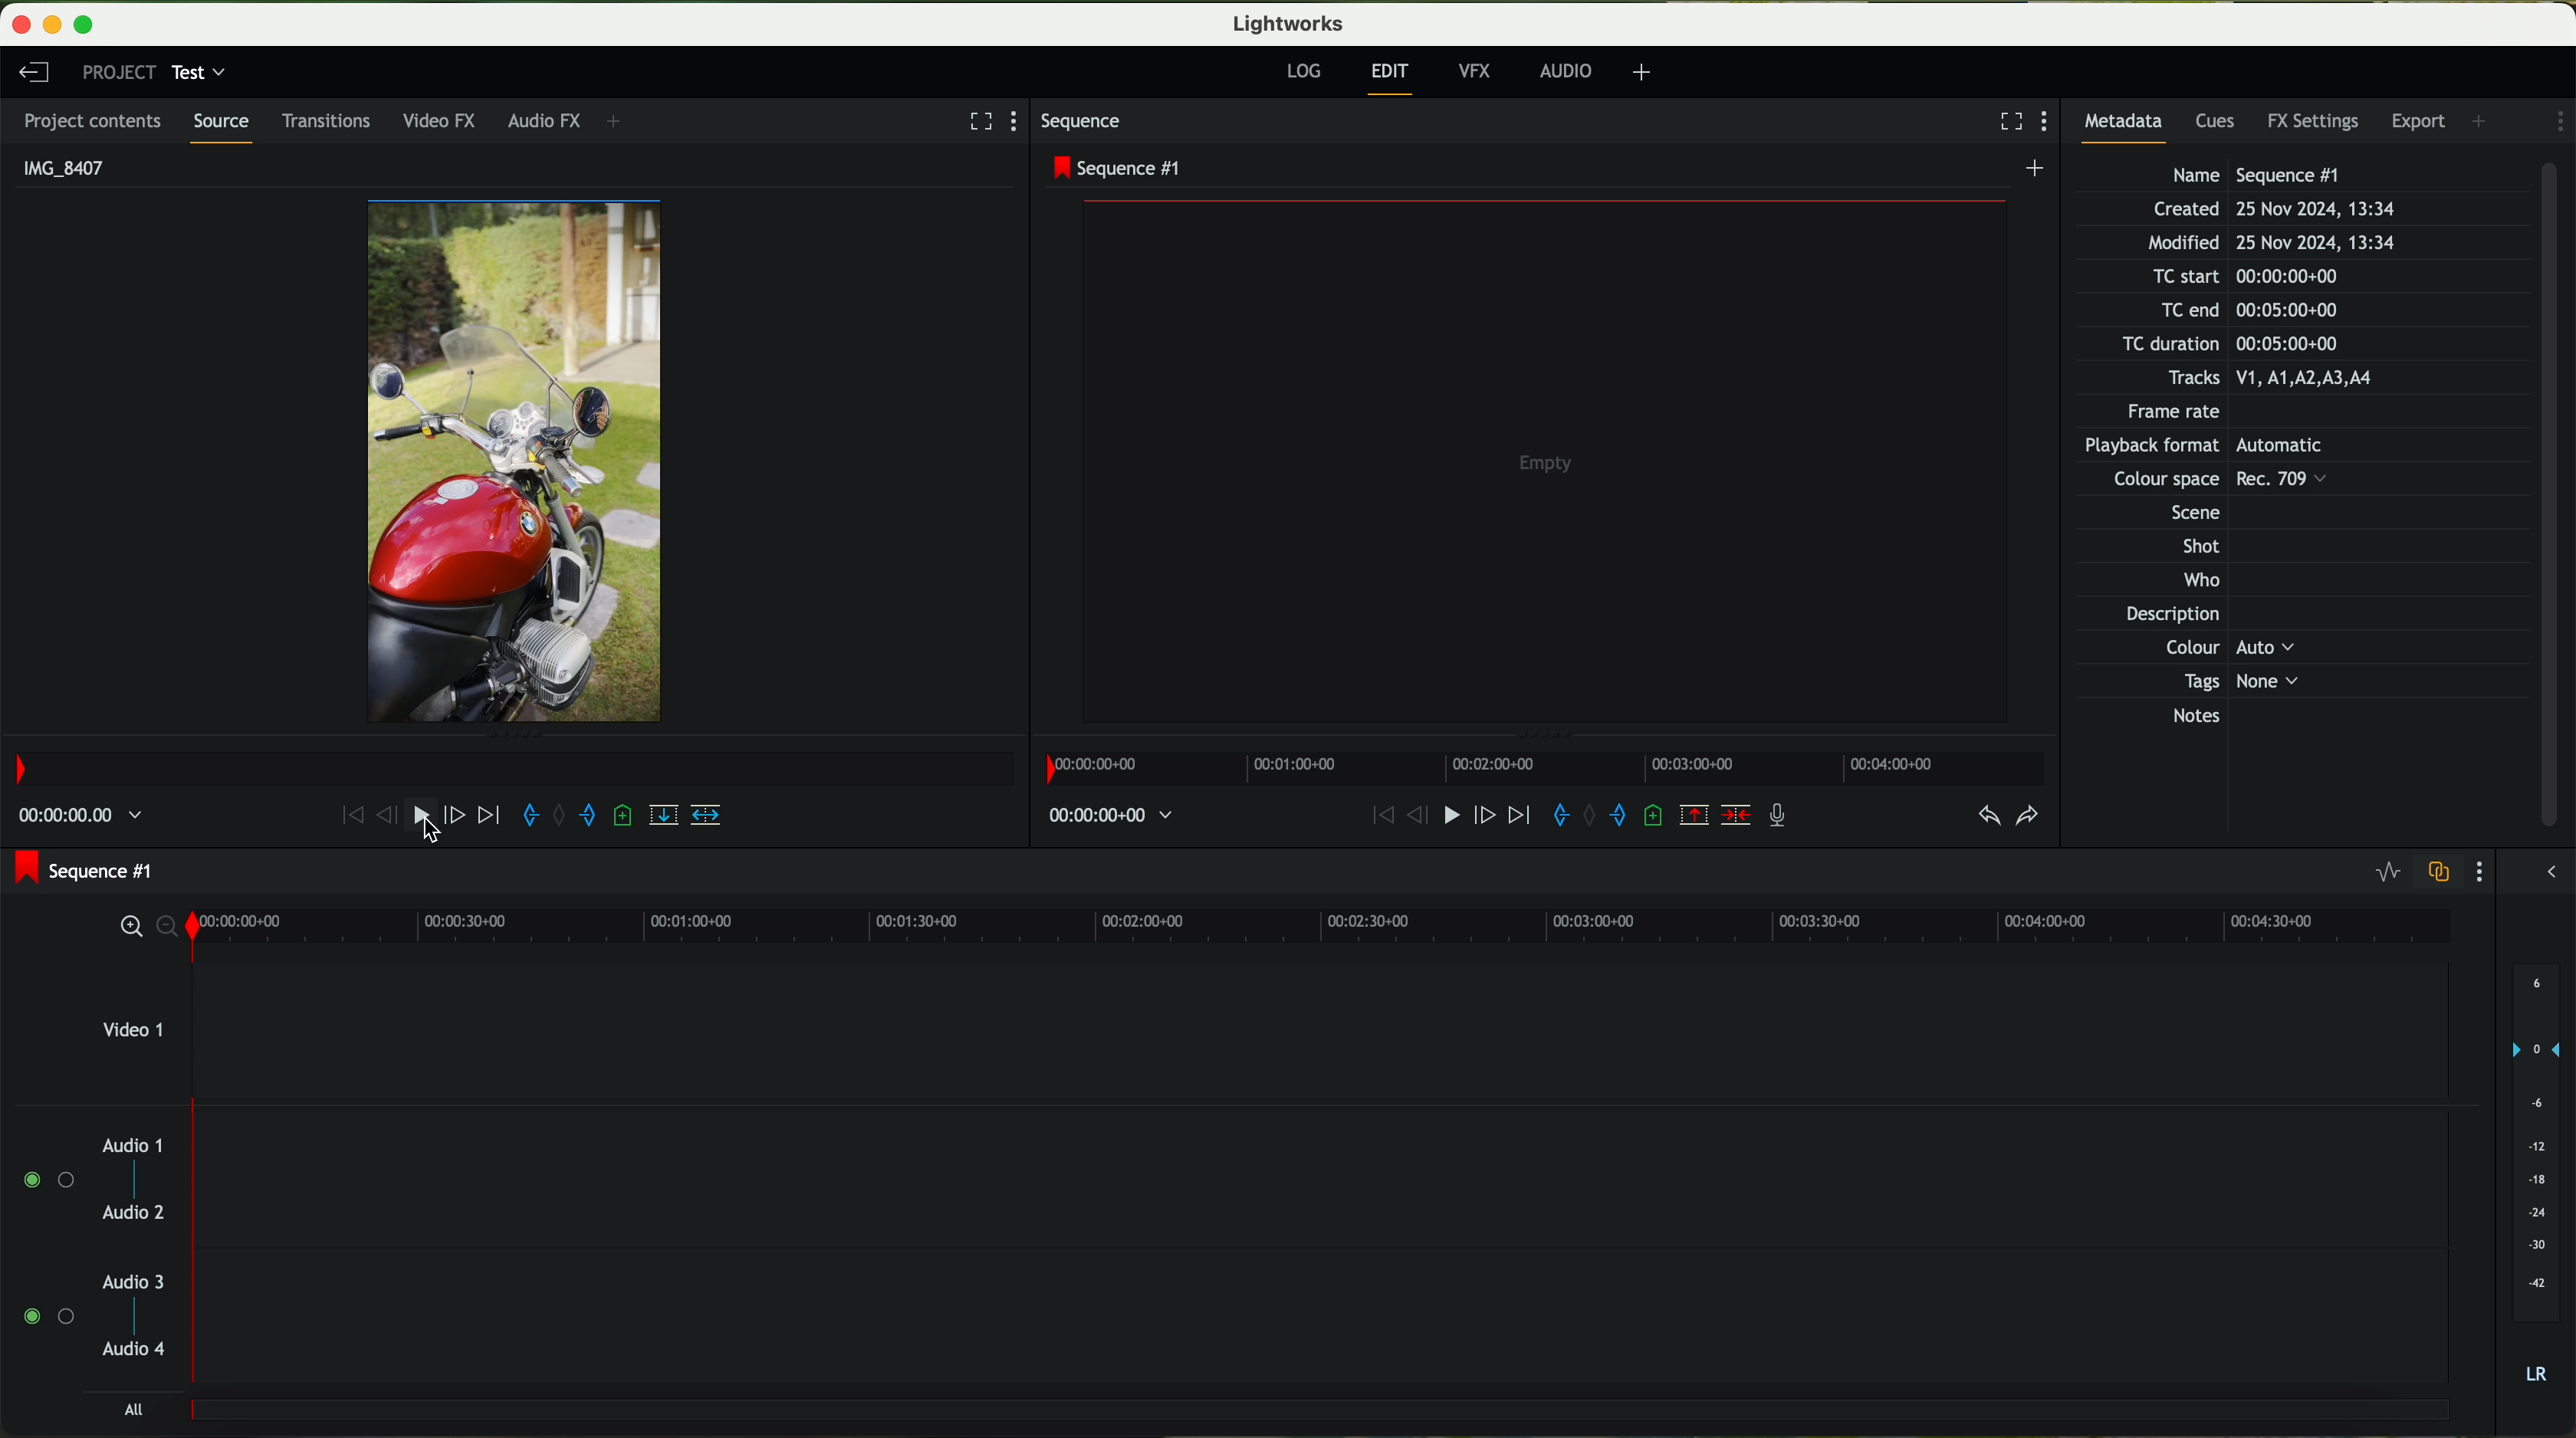  What do you see at coordinates (2003, 121) in the screenshot?
I see `fullscreen` at bounding box center [2003, 121].